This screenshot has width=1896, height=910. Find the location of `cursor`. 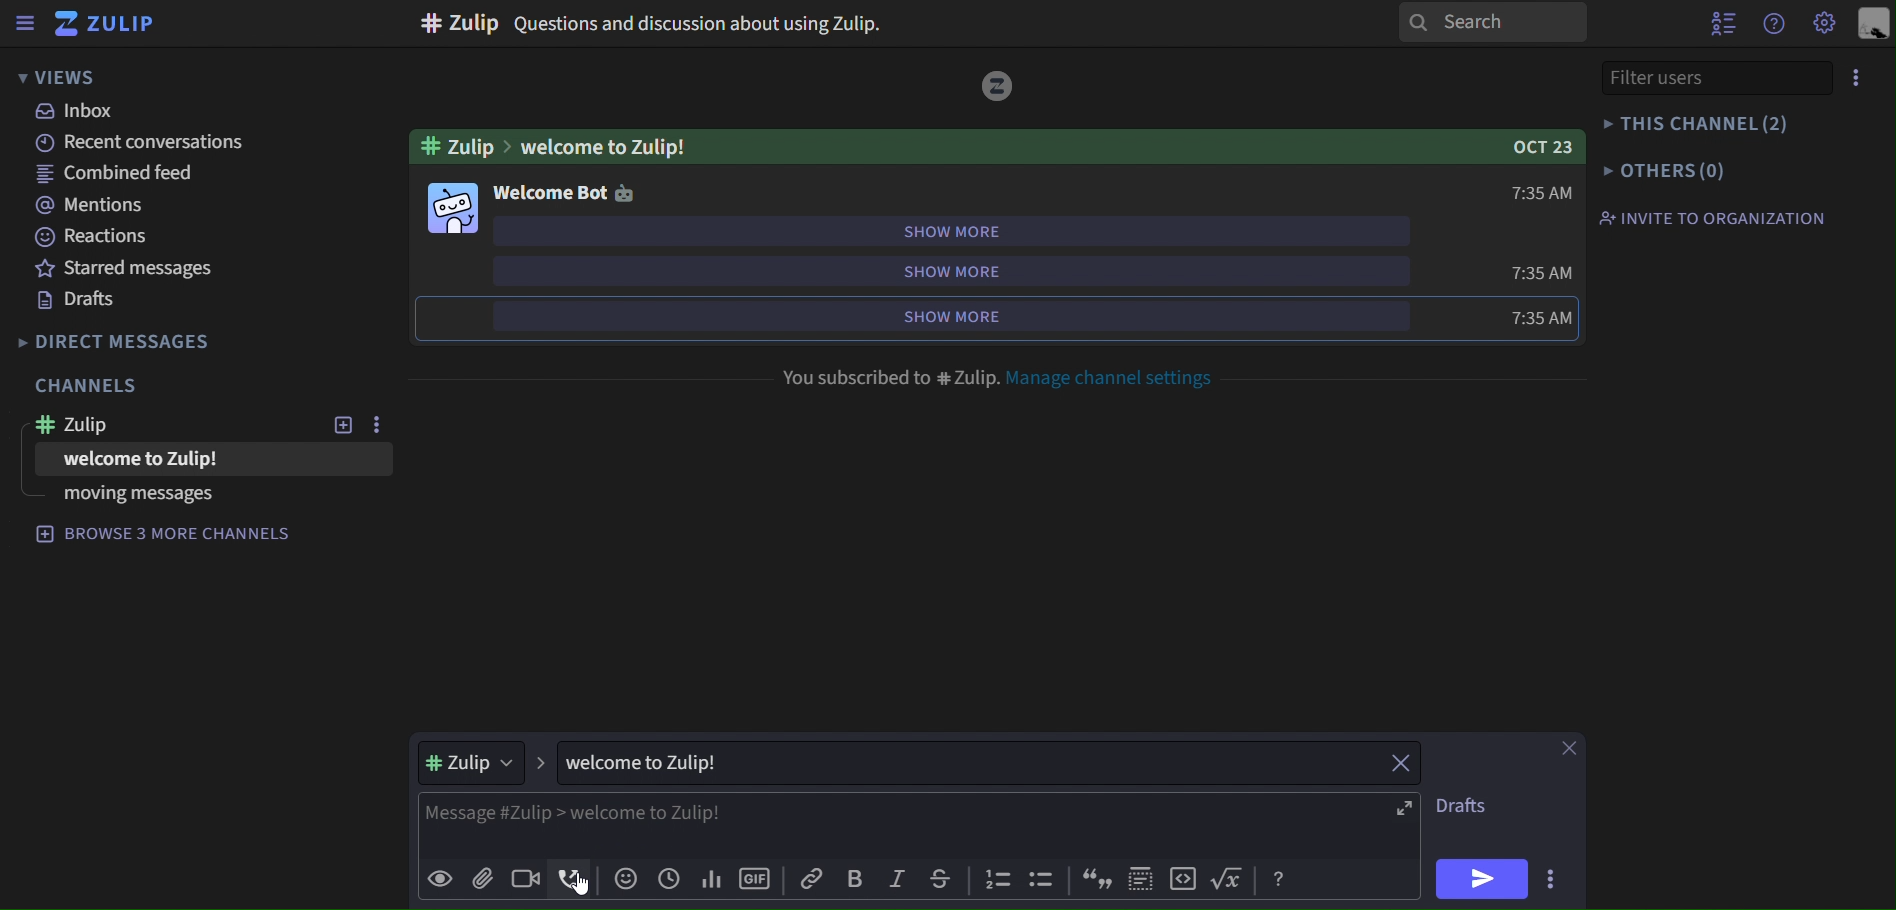

cursor is located at coordinates (588, 884).